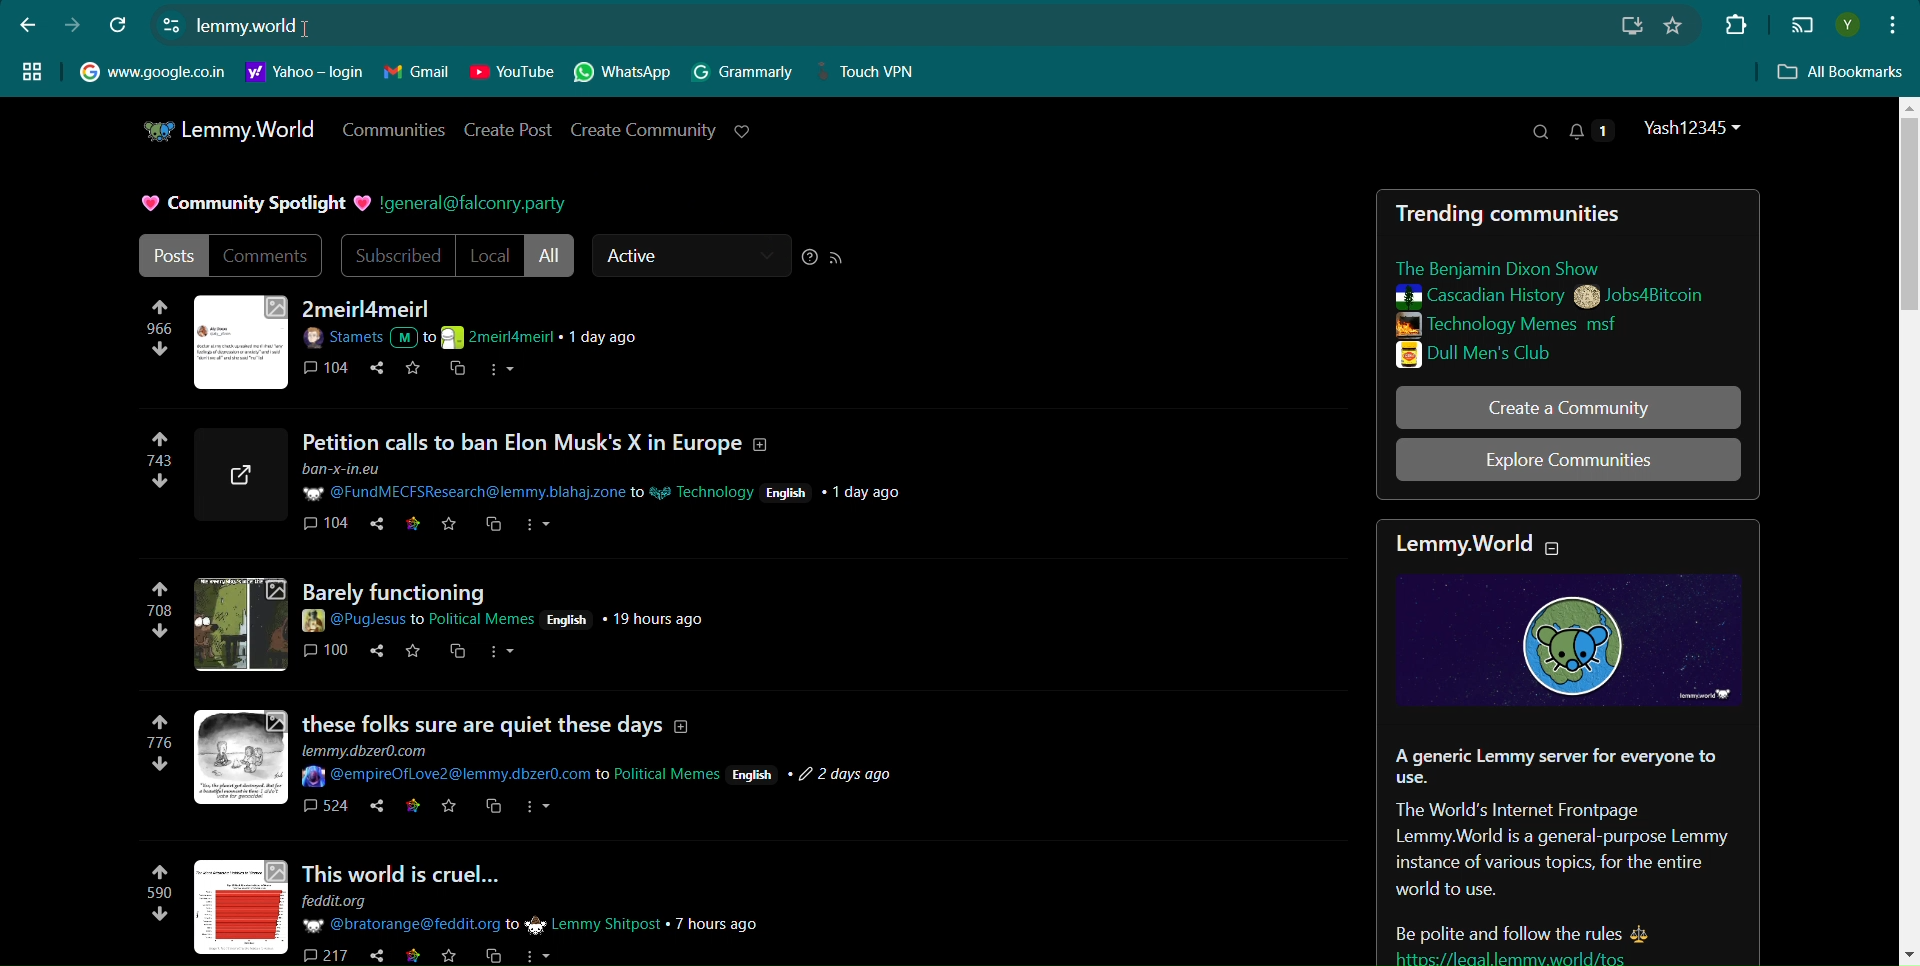 This screenshot has height=966, width=1920. What do you see at coordinates (120, 24) in the screenshot?
I see `Refresh` at bounding box center [120, 24].